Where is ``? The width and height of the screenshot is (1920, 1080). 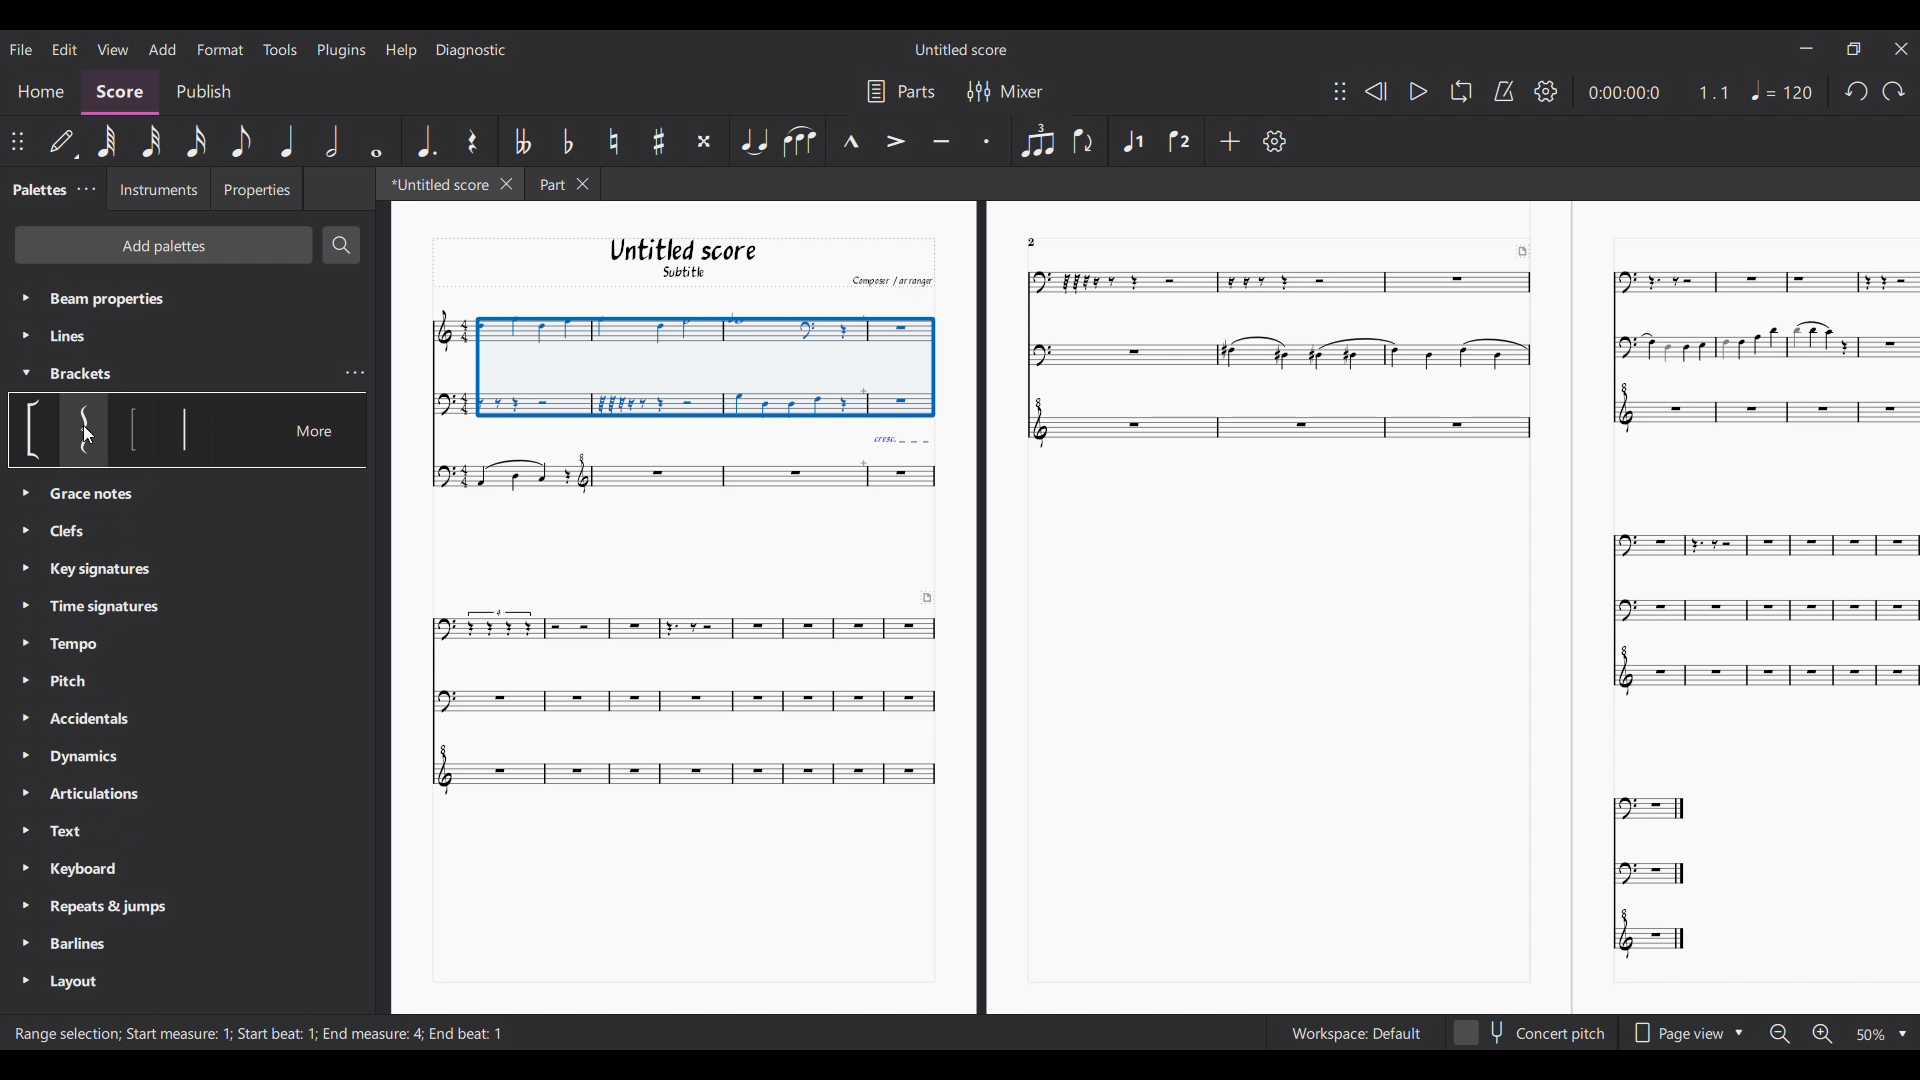  is located at coordinates (30, 906).